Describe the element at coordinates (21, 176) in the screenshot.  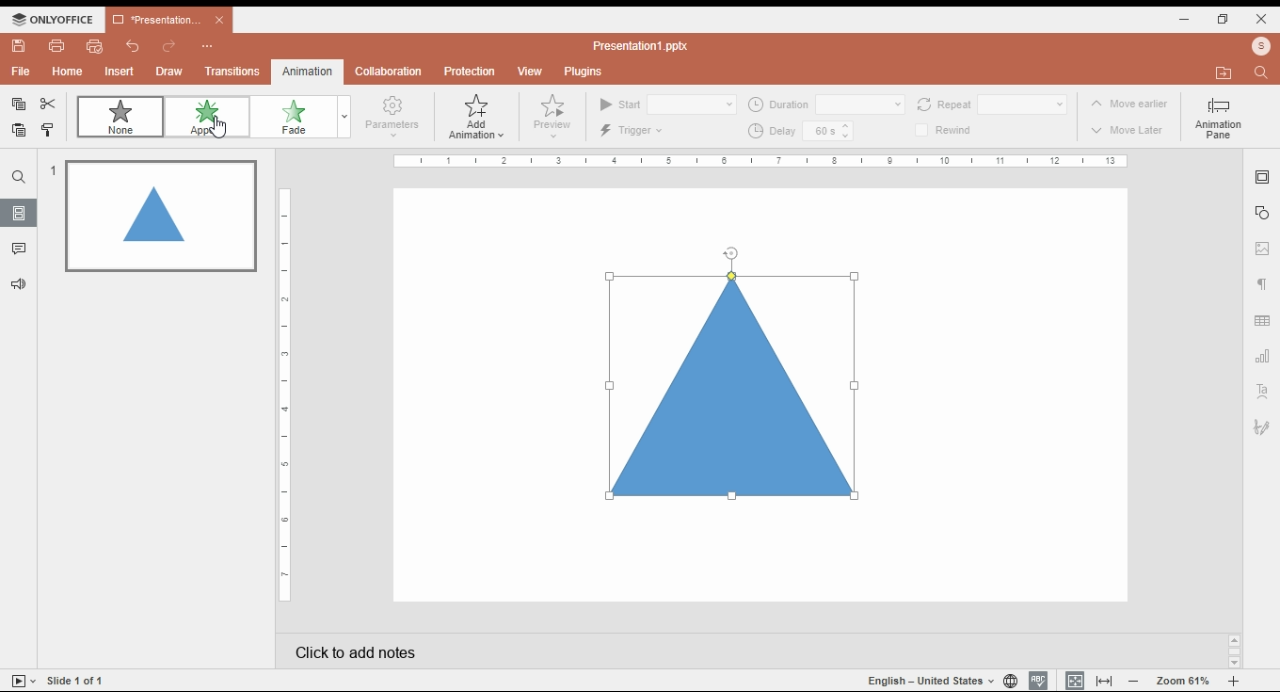
I see `search` at that location.